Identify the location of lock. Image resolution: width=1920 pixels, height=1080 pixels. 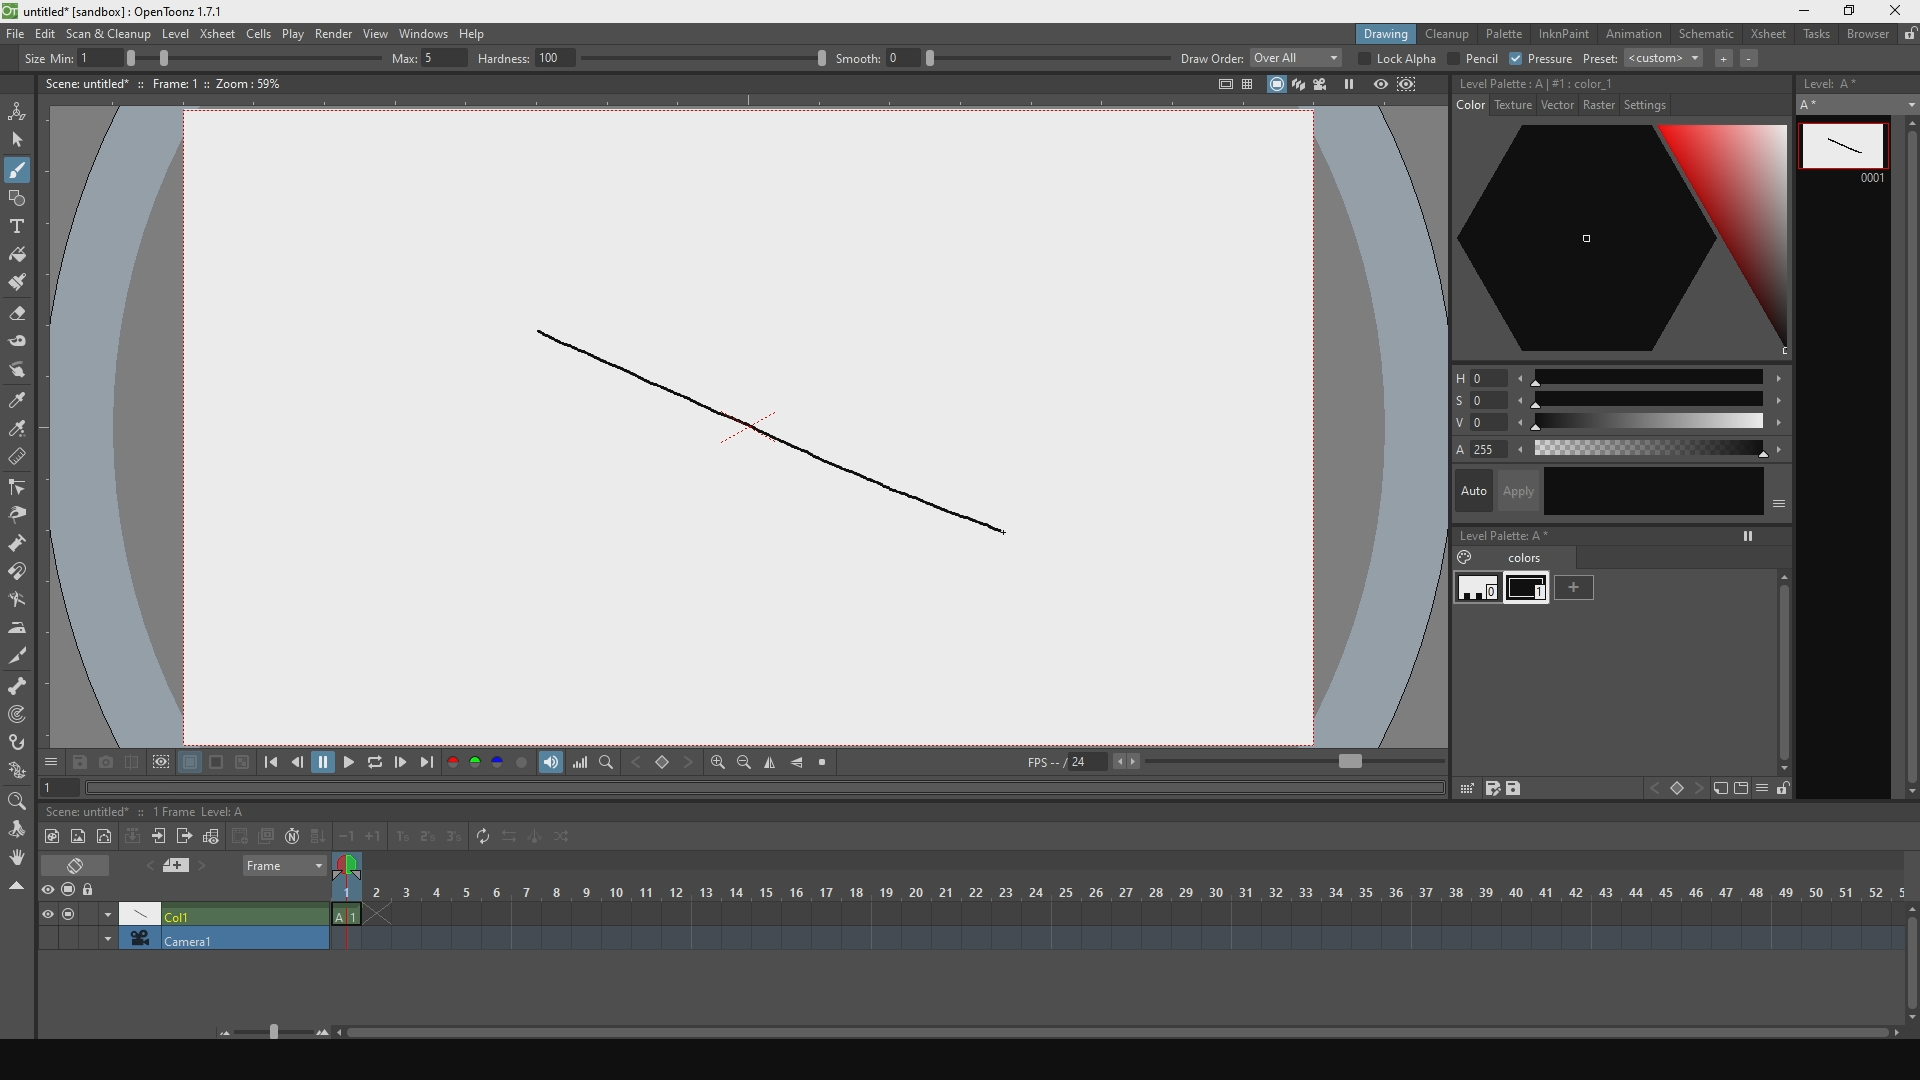
(98, 887).